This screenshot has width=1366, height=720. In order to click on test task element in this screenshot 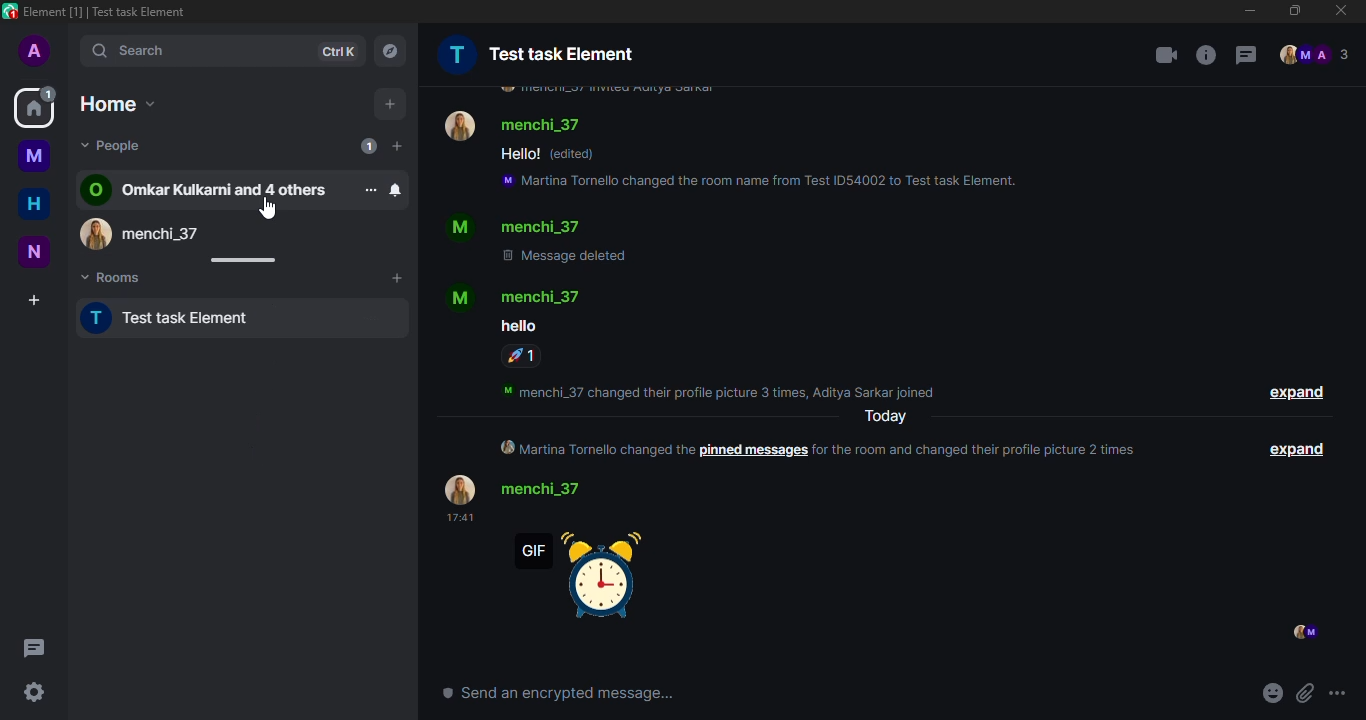, I will do `click(536, 51)`.